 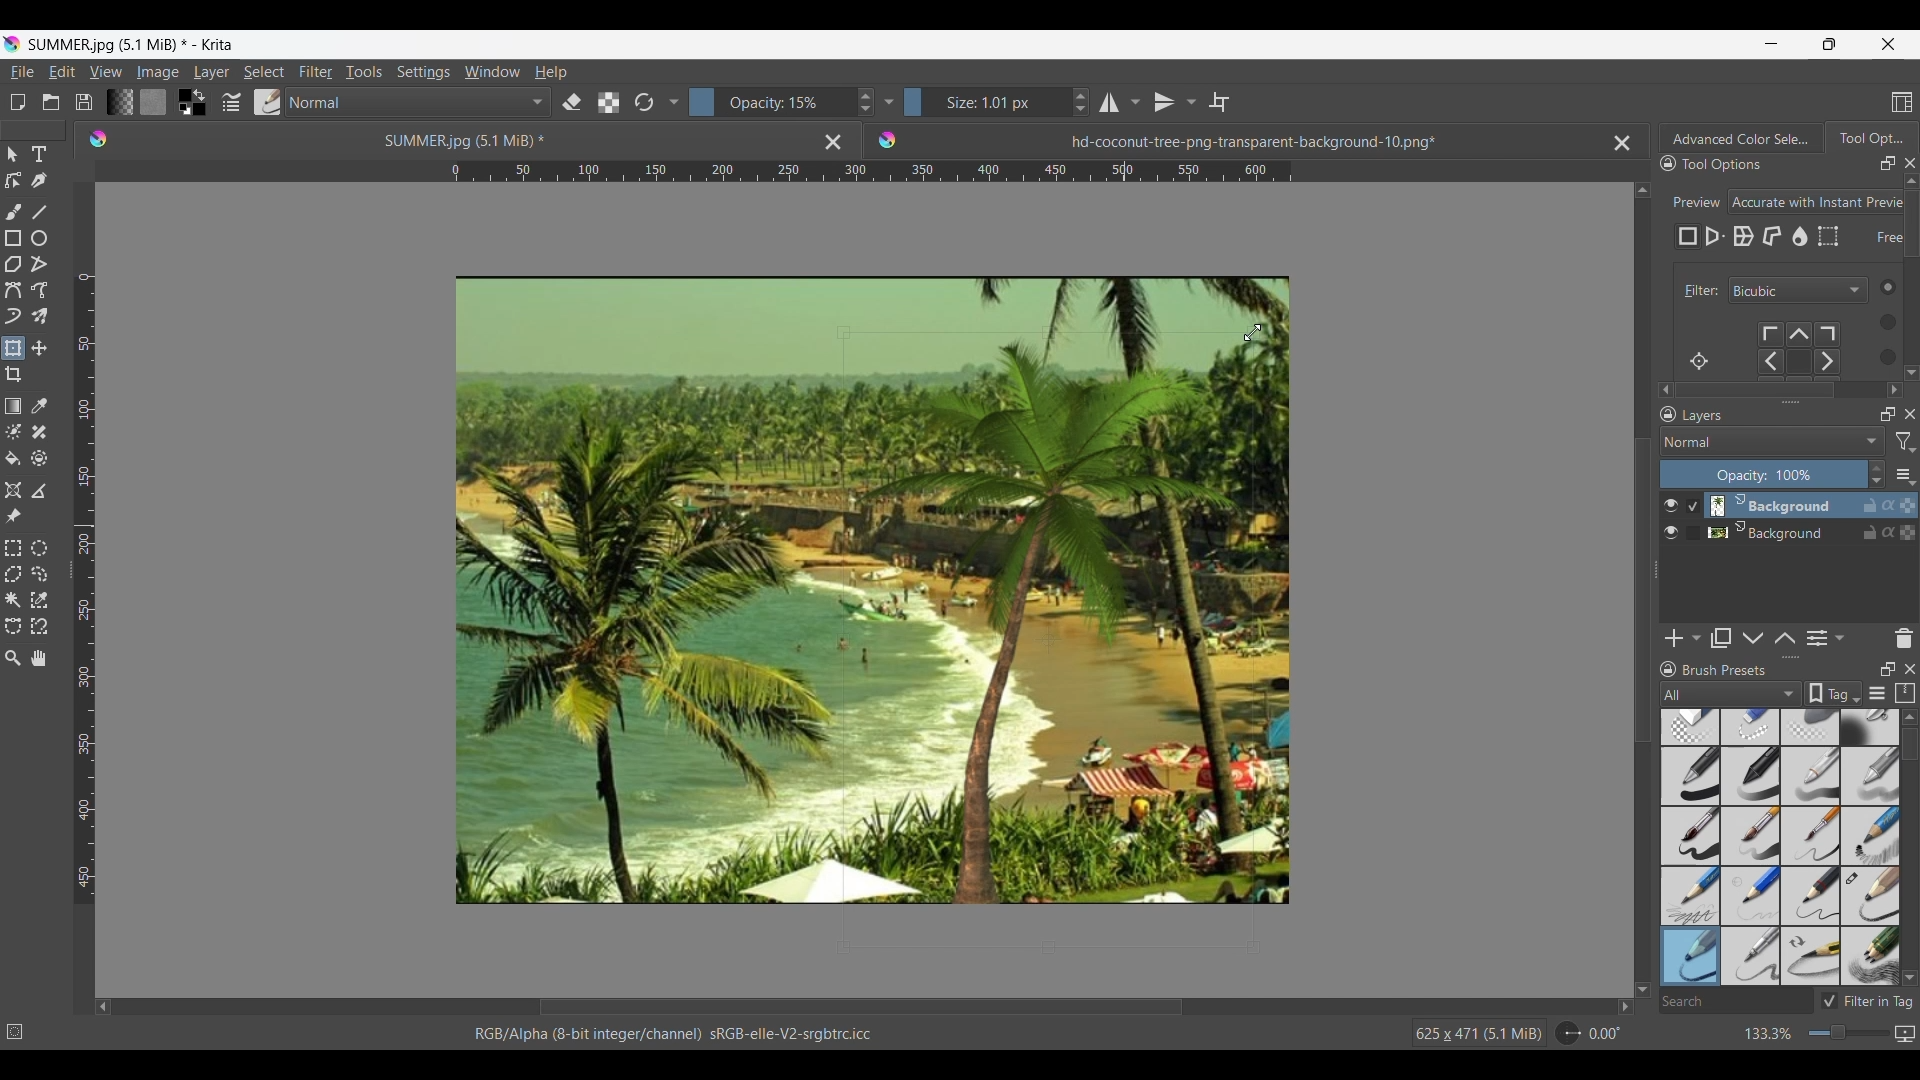 What do you see at coordinates (315, 72) in the screenshot?
I see `Filter` at bounding box center [315, 72].